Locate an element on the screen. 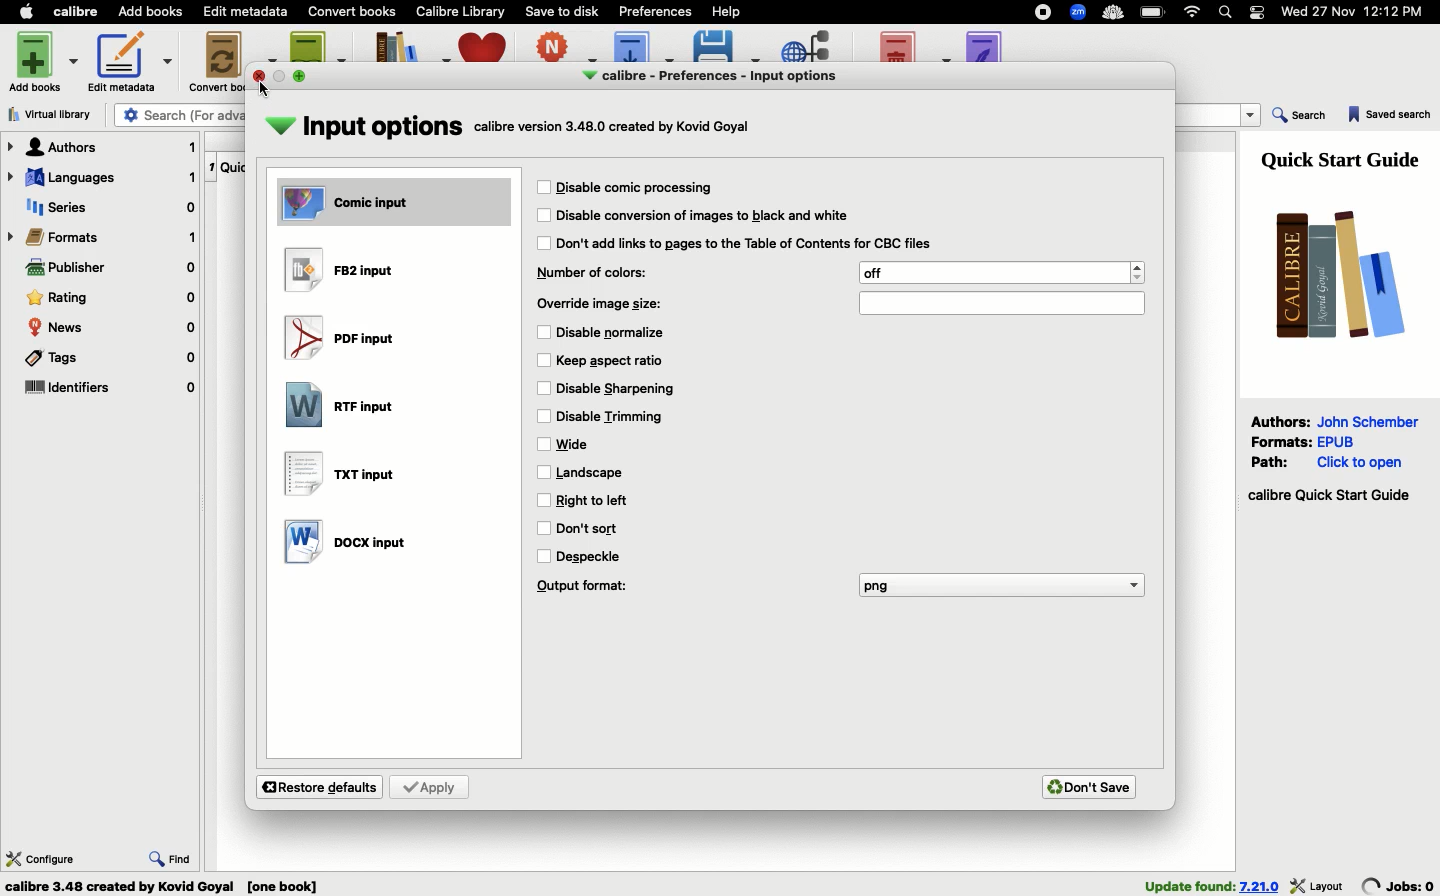 This screenshot has height=896, width=1440. Internet is located at coordinates (1193, 12).